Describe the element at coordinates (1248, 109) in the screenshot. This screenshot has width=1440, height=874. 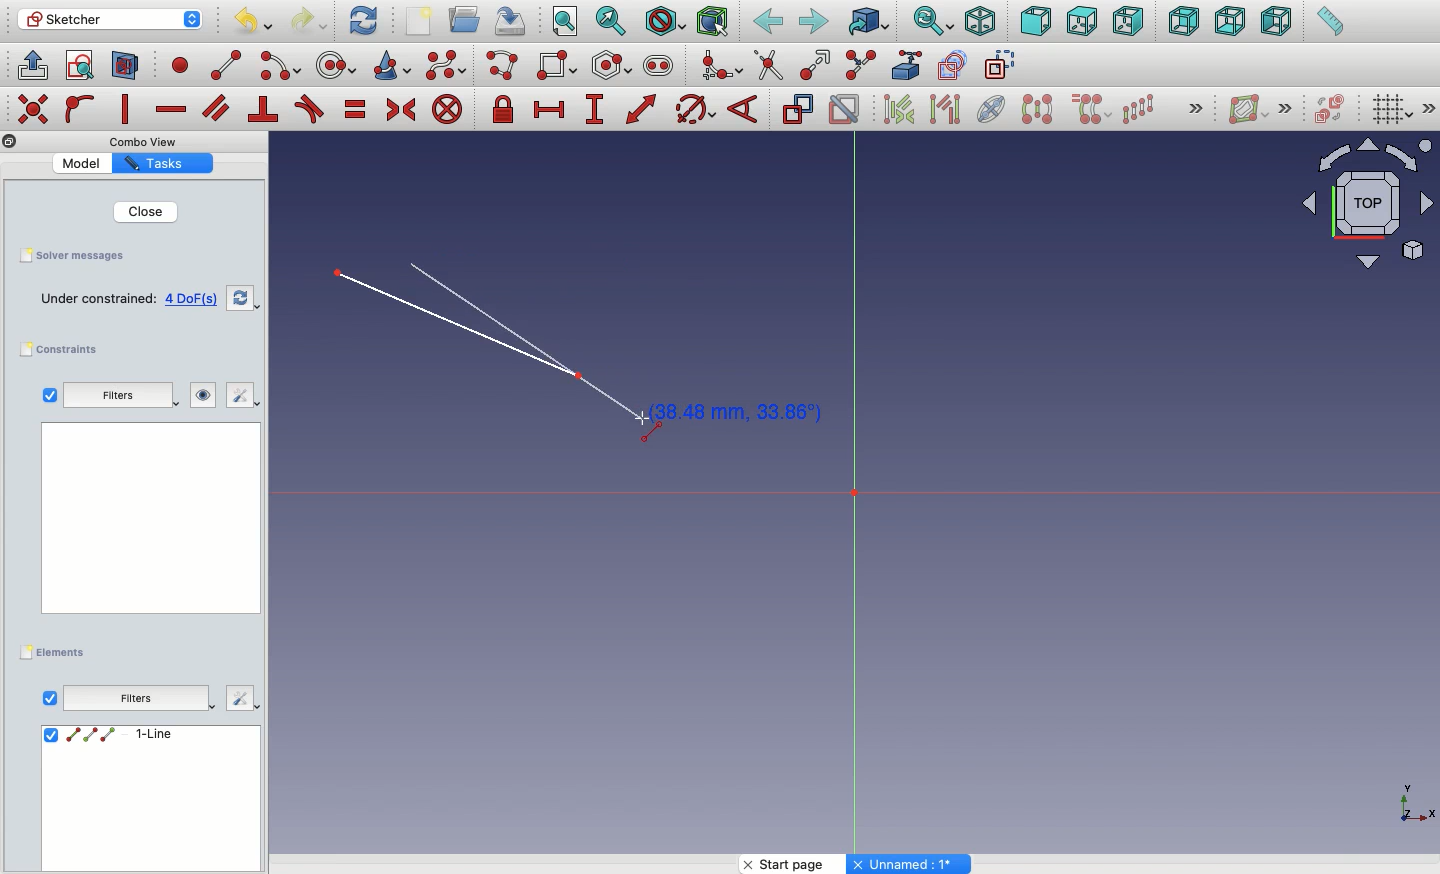
I see `Show/hide B-spline information layer` at that location.